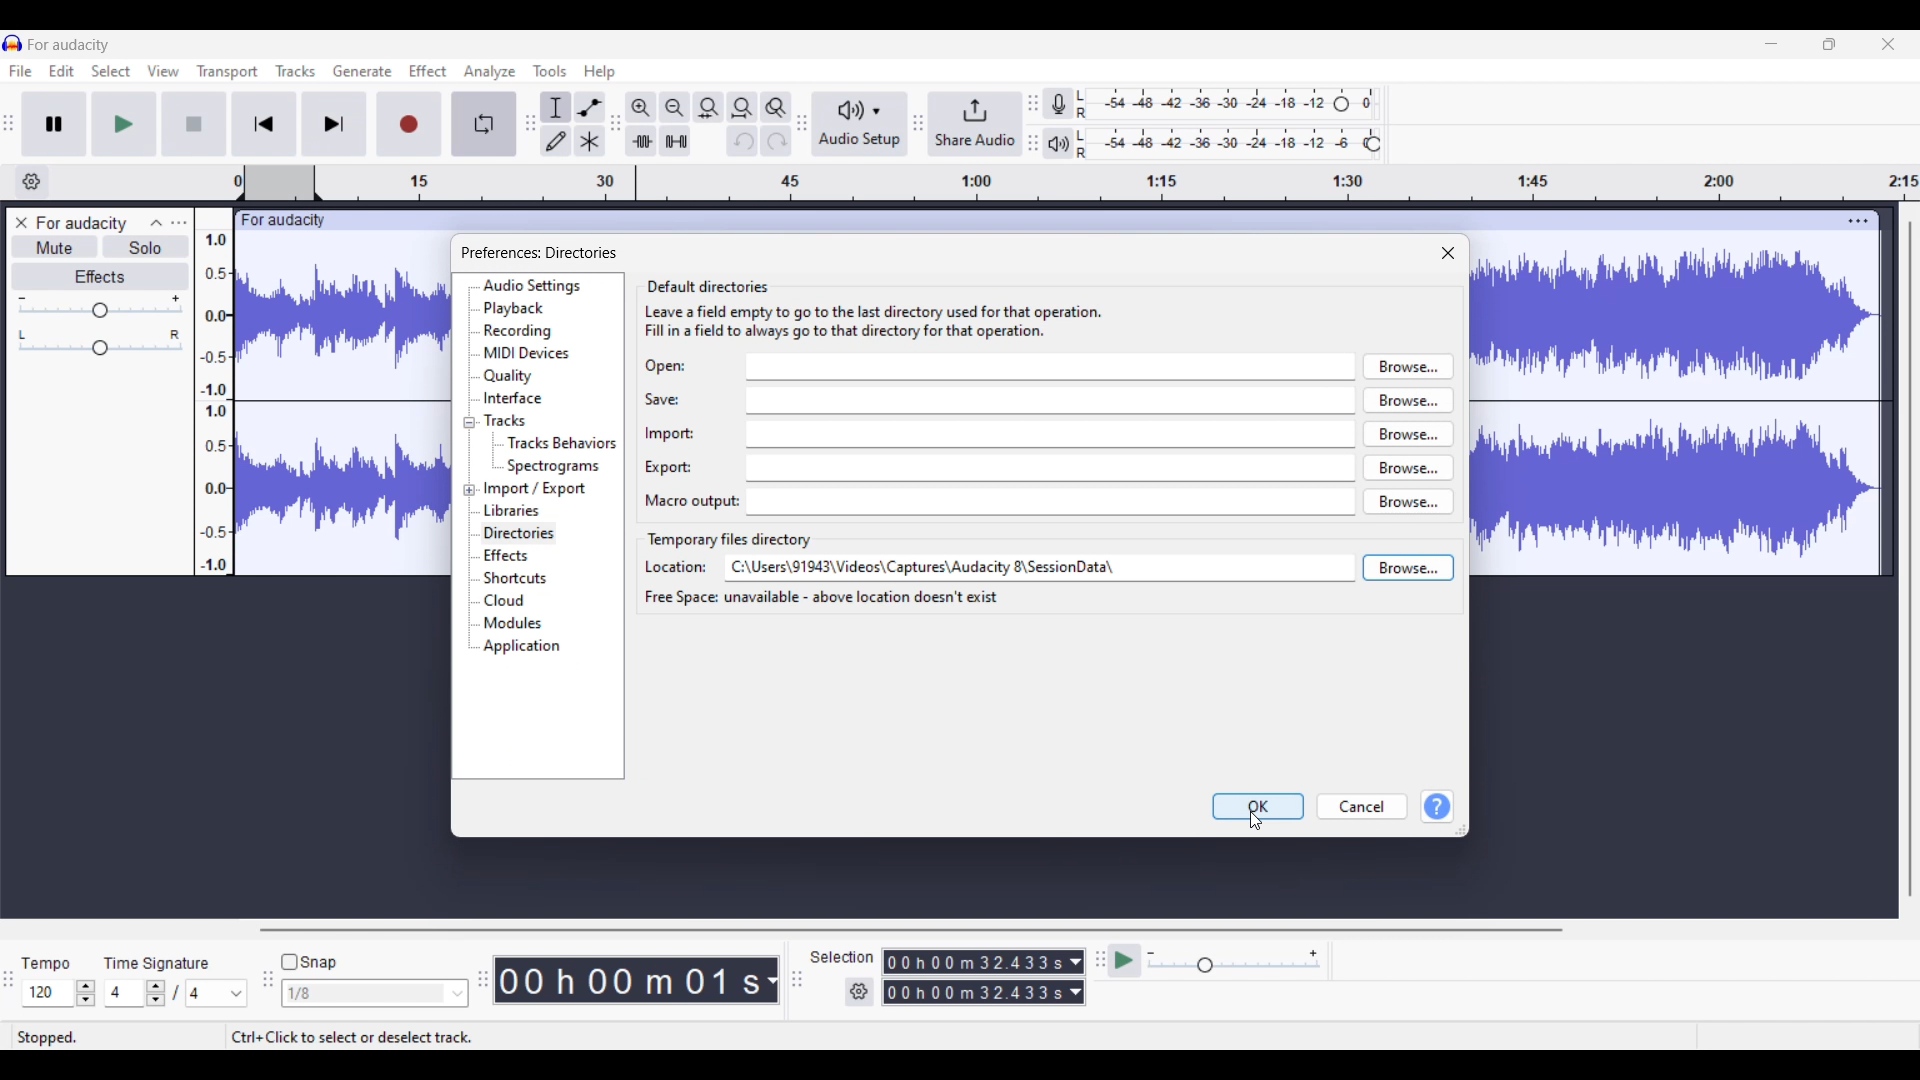 Image resolution: width=1920 pixels, height=1080 pixels. What do you see at coordinates (1408, 433) in the screenshot?
I see `browse` at bounding box center [1408, 433].